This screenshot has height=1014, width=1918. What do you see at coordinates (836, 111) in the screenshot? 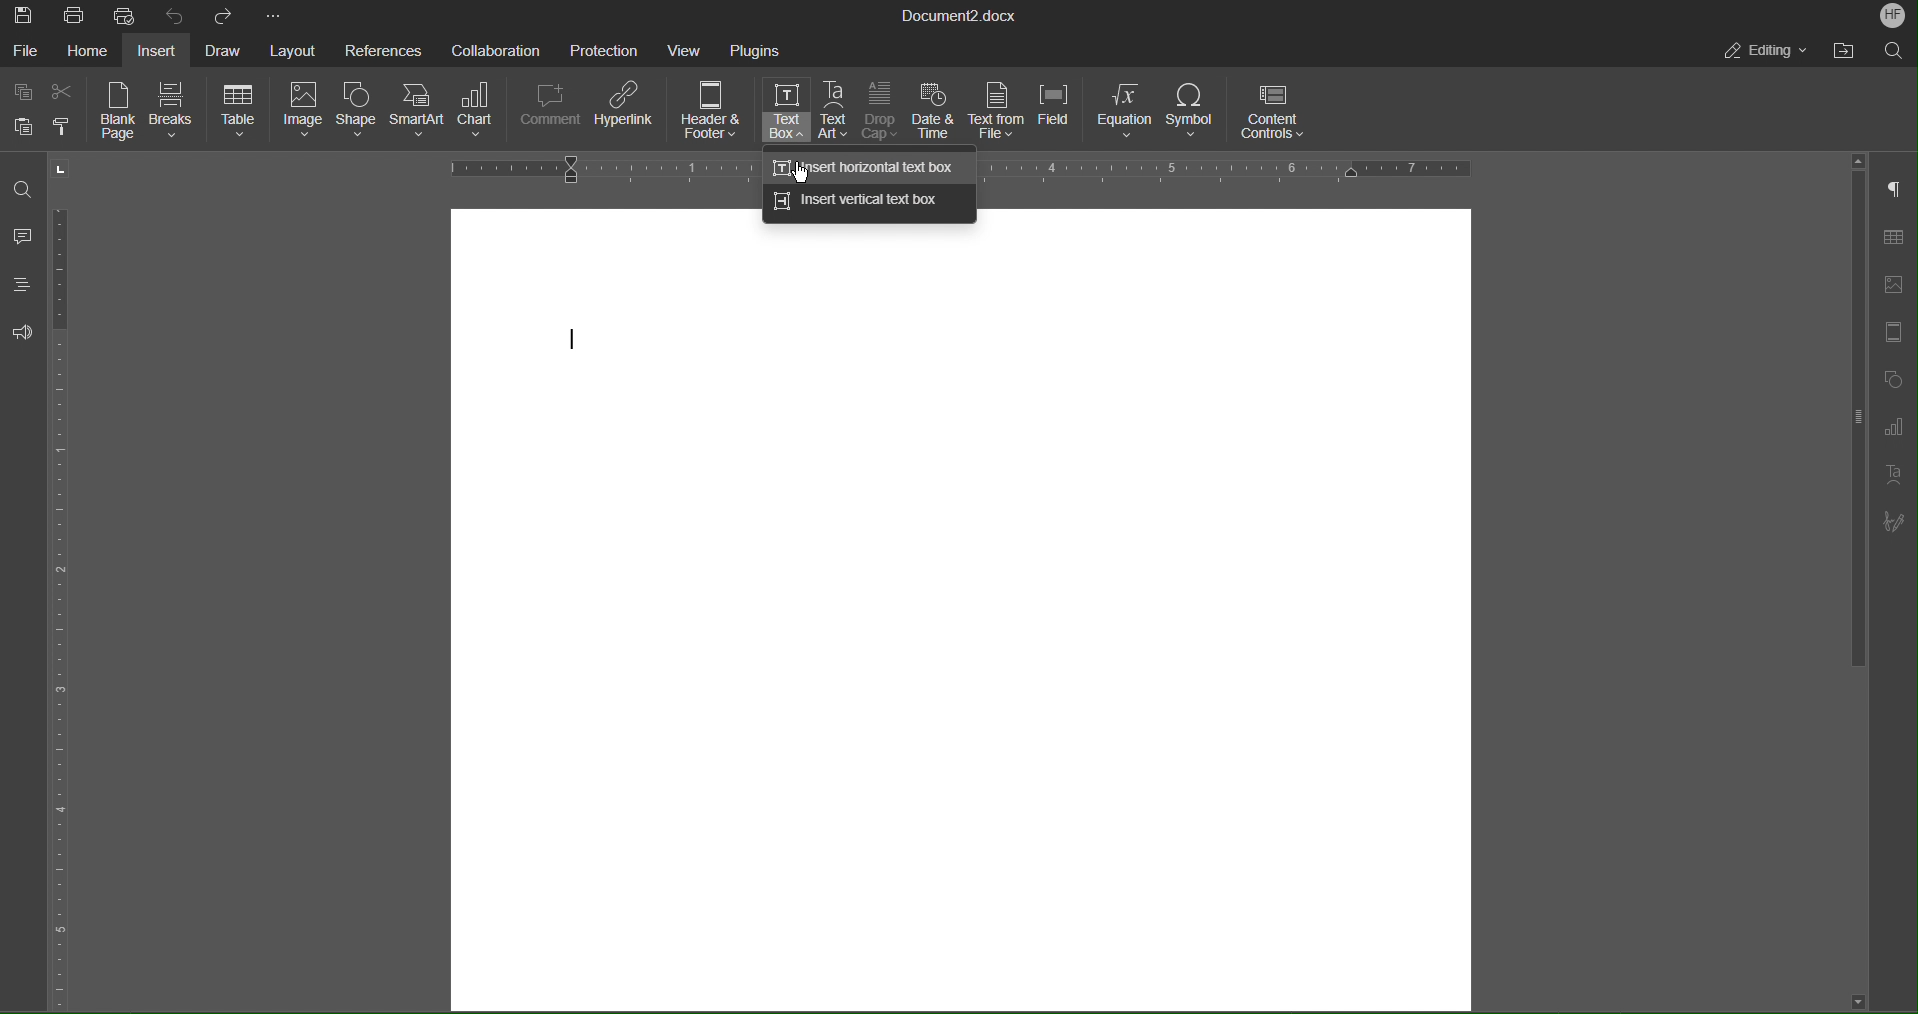
I see `Text Art` at bounding box center [836, 111].